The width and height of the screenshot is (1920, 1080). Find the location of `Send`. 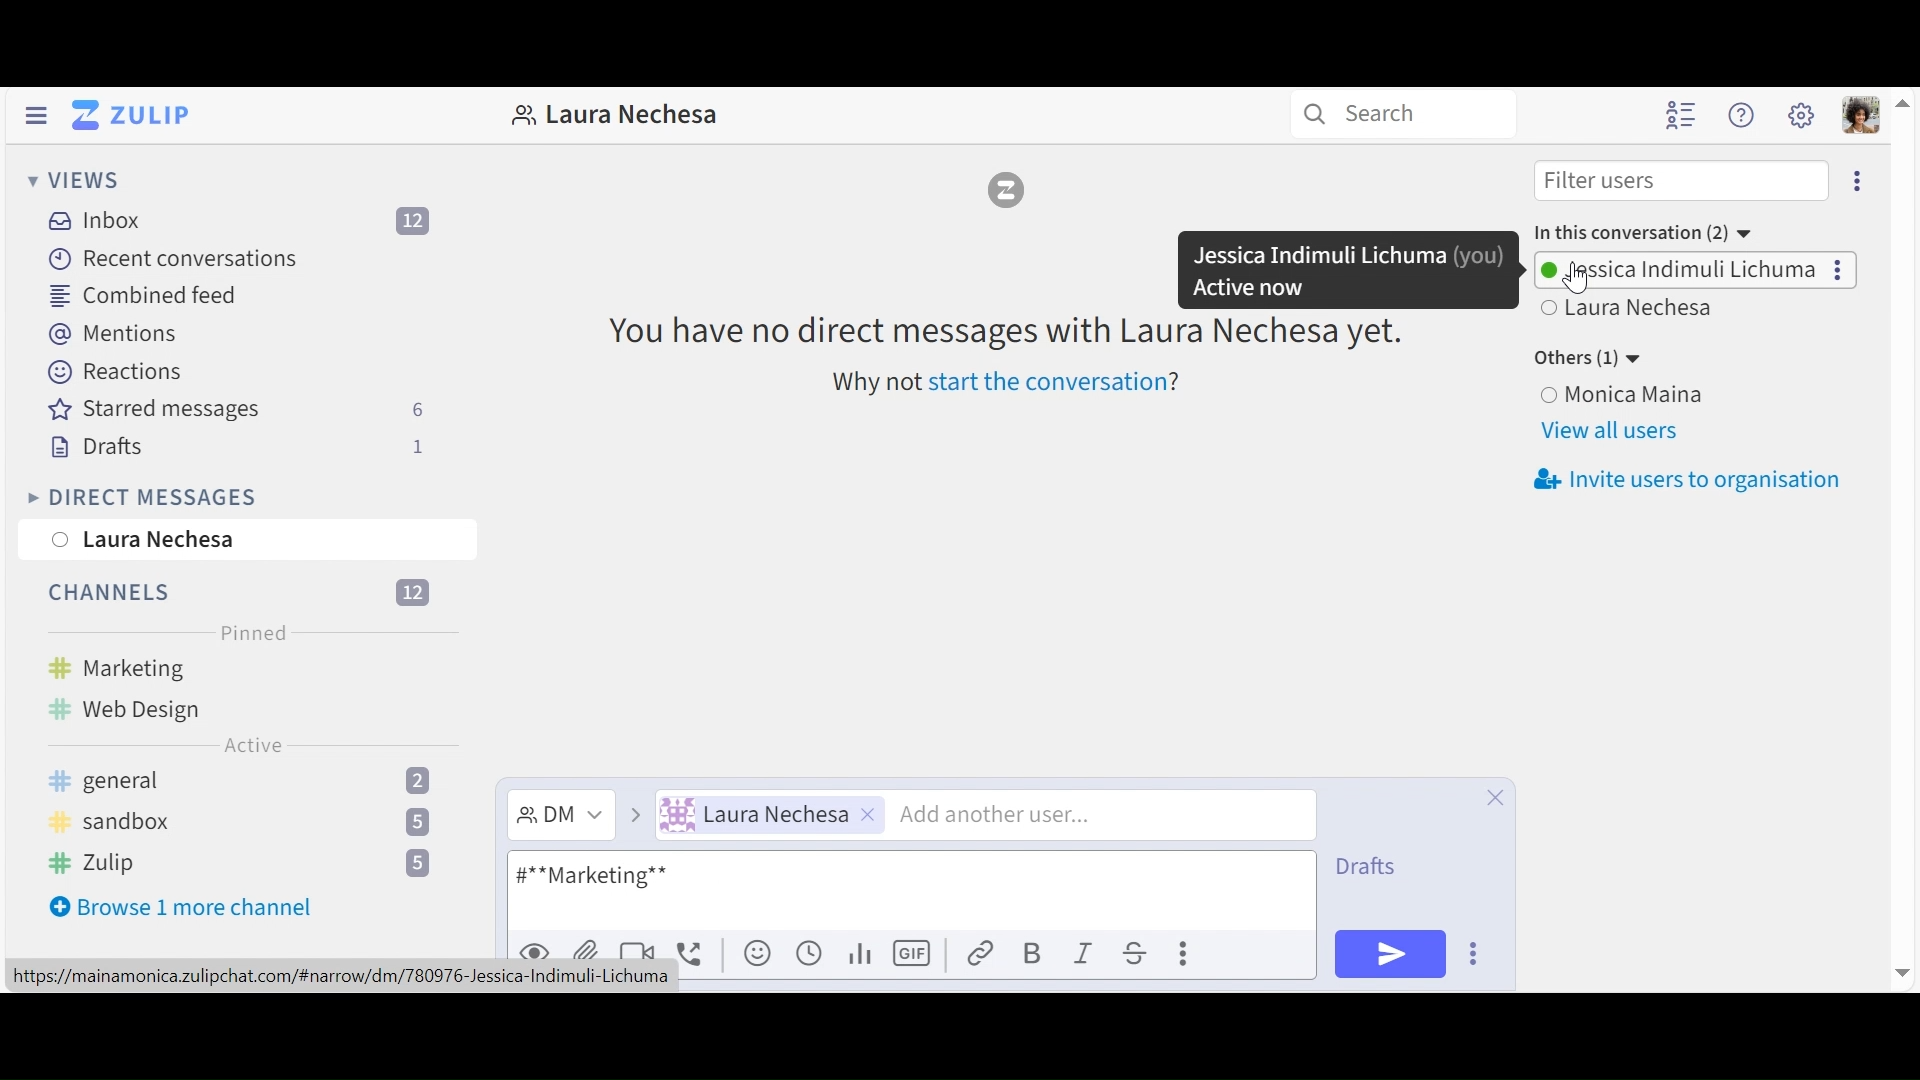

Send is located at coordinates (1389, 953).